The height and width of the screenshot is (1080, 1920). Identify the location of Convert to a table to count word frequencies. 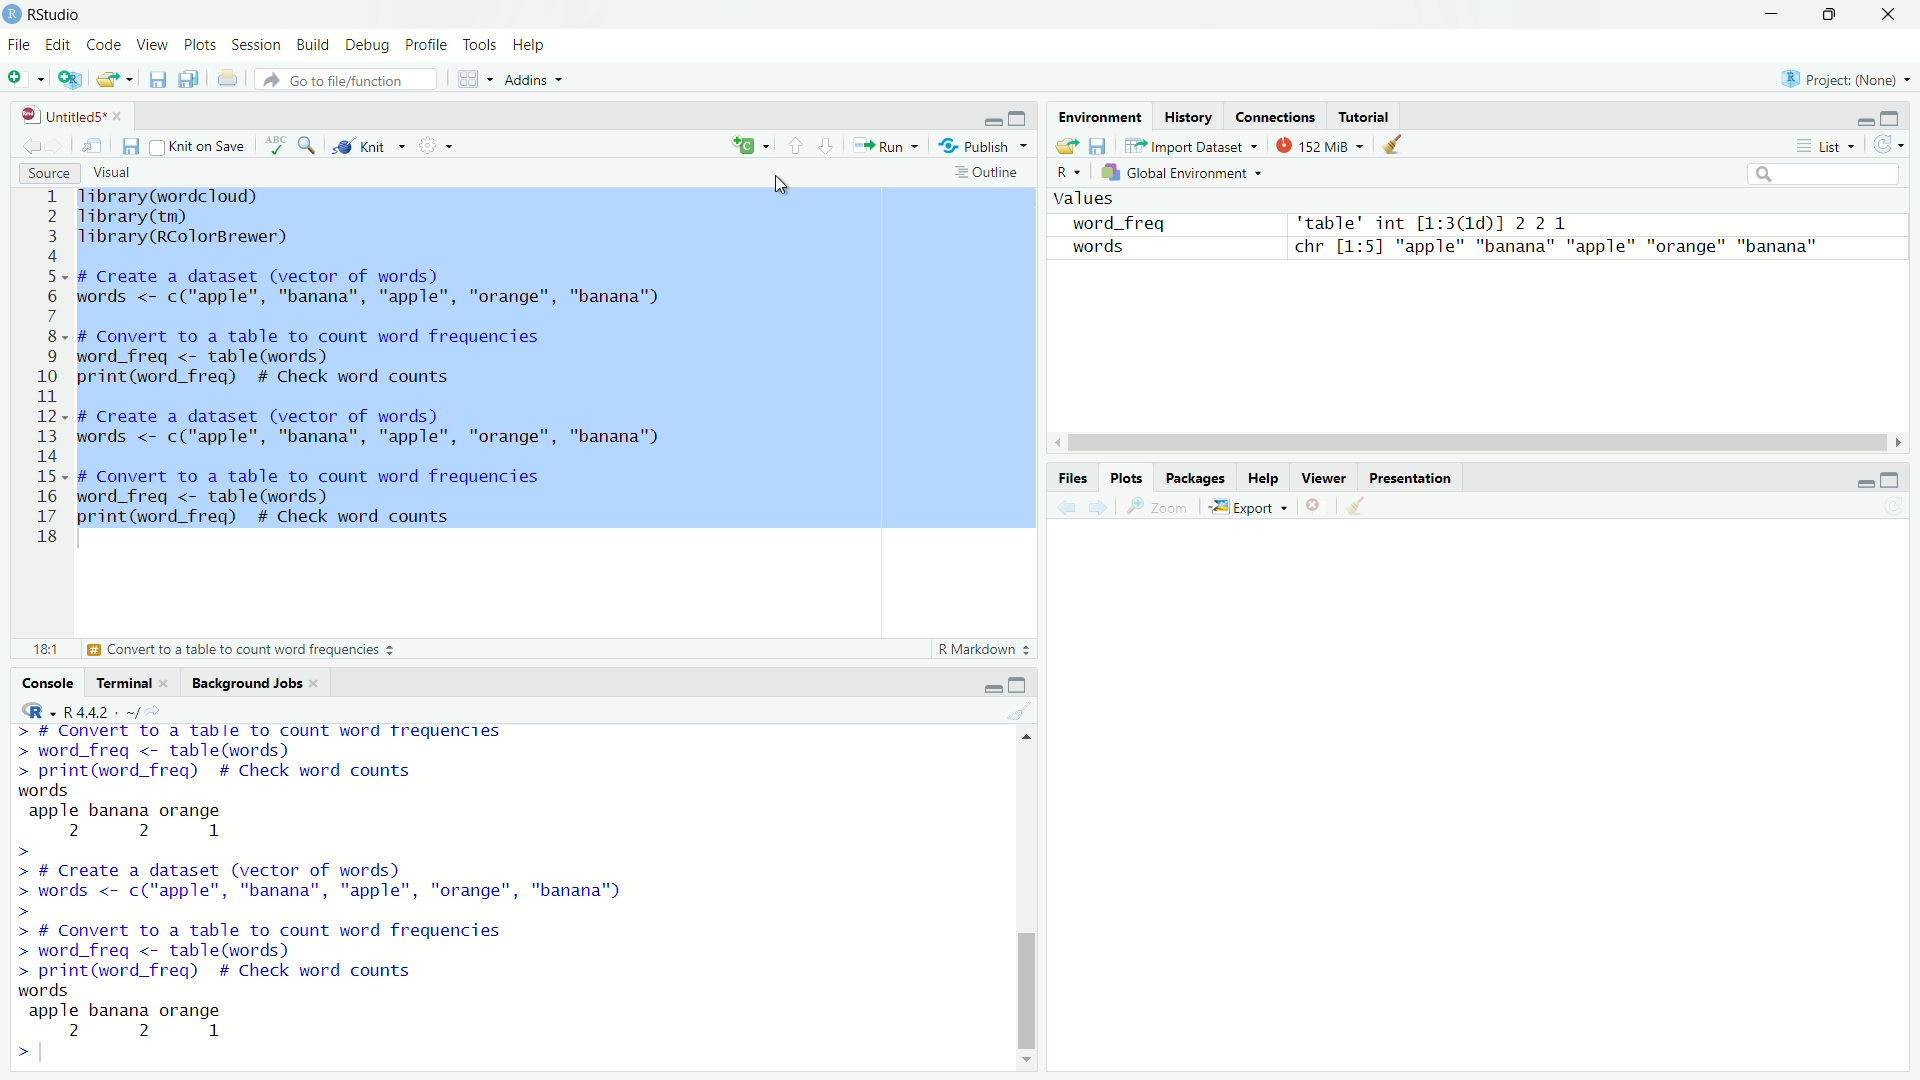
(242, 648).